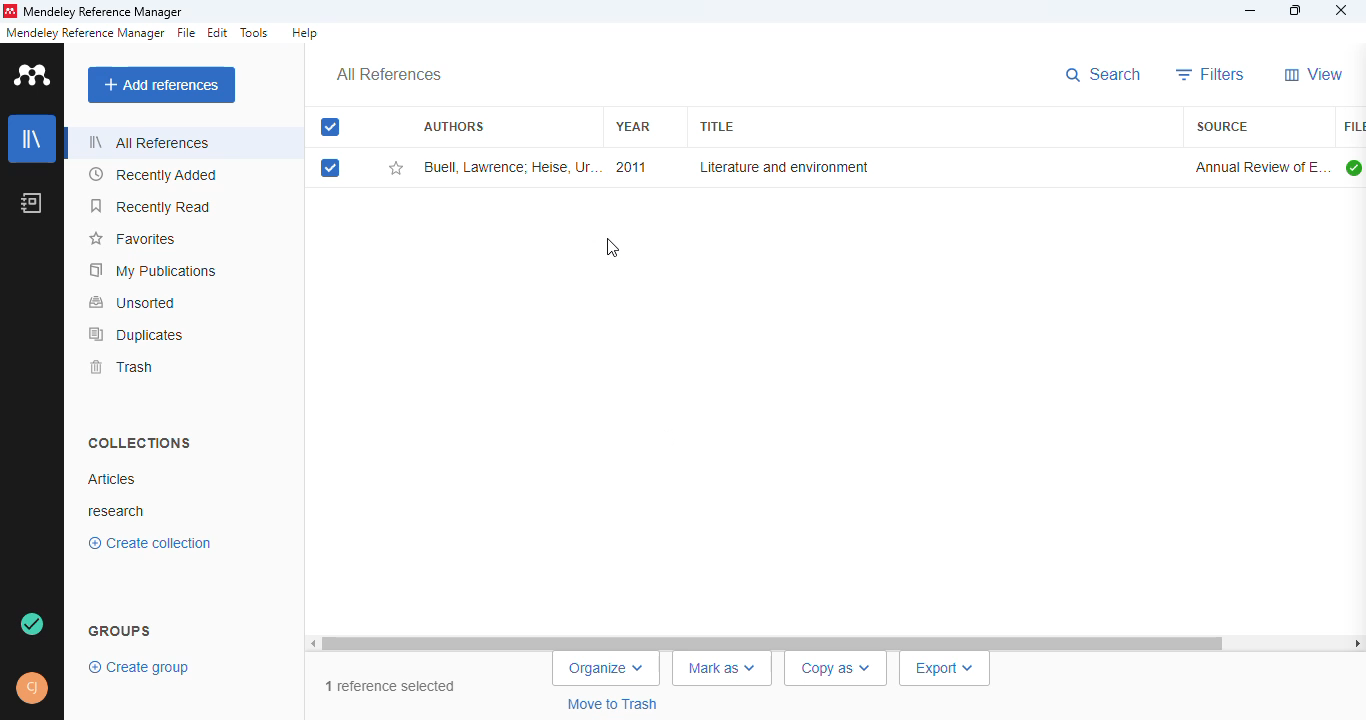 This screenshot has width=1366, height=720. What do you see at coordinates (85, 33) in the screenshot?
I see `mendeley reference manager` at bounding box center [85, 33].